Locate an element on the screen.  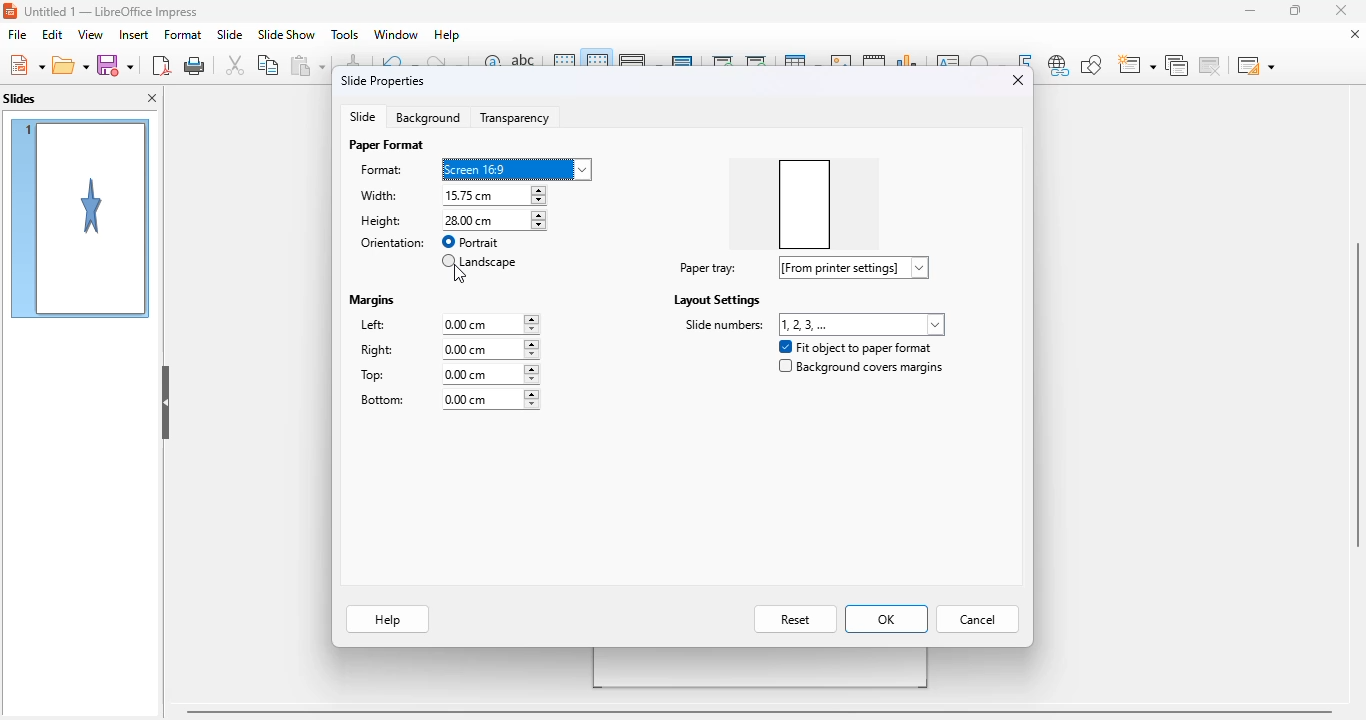
fit object to paper format is located at coordinates (856, 347).